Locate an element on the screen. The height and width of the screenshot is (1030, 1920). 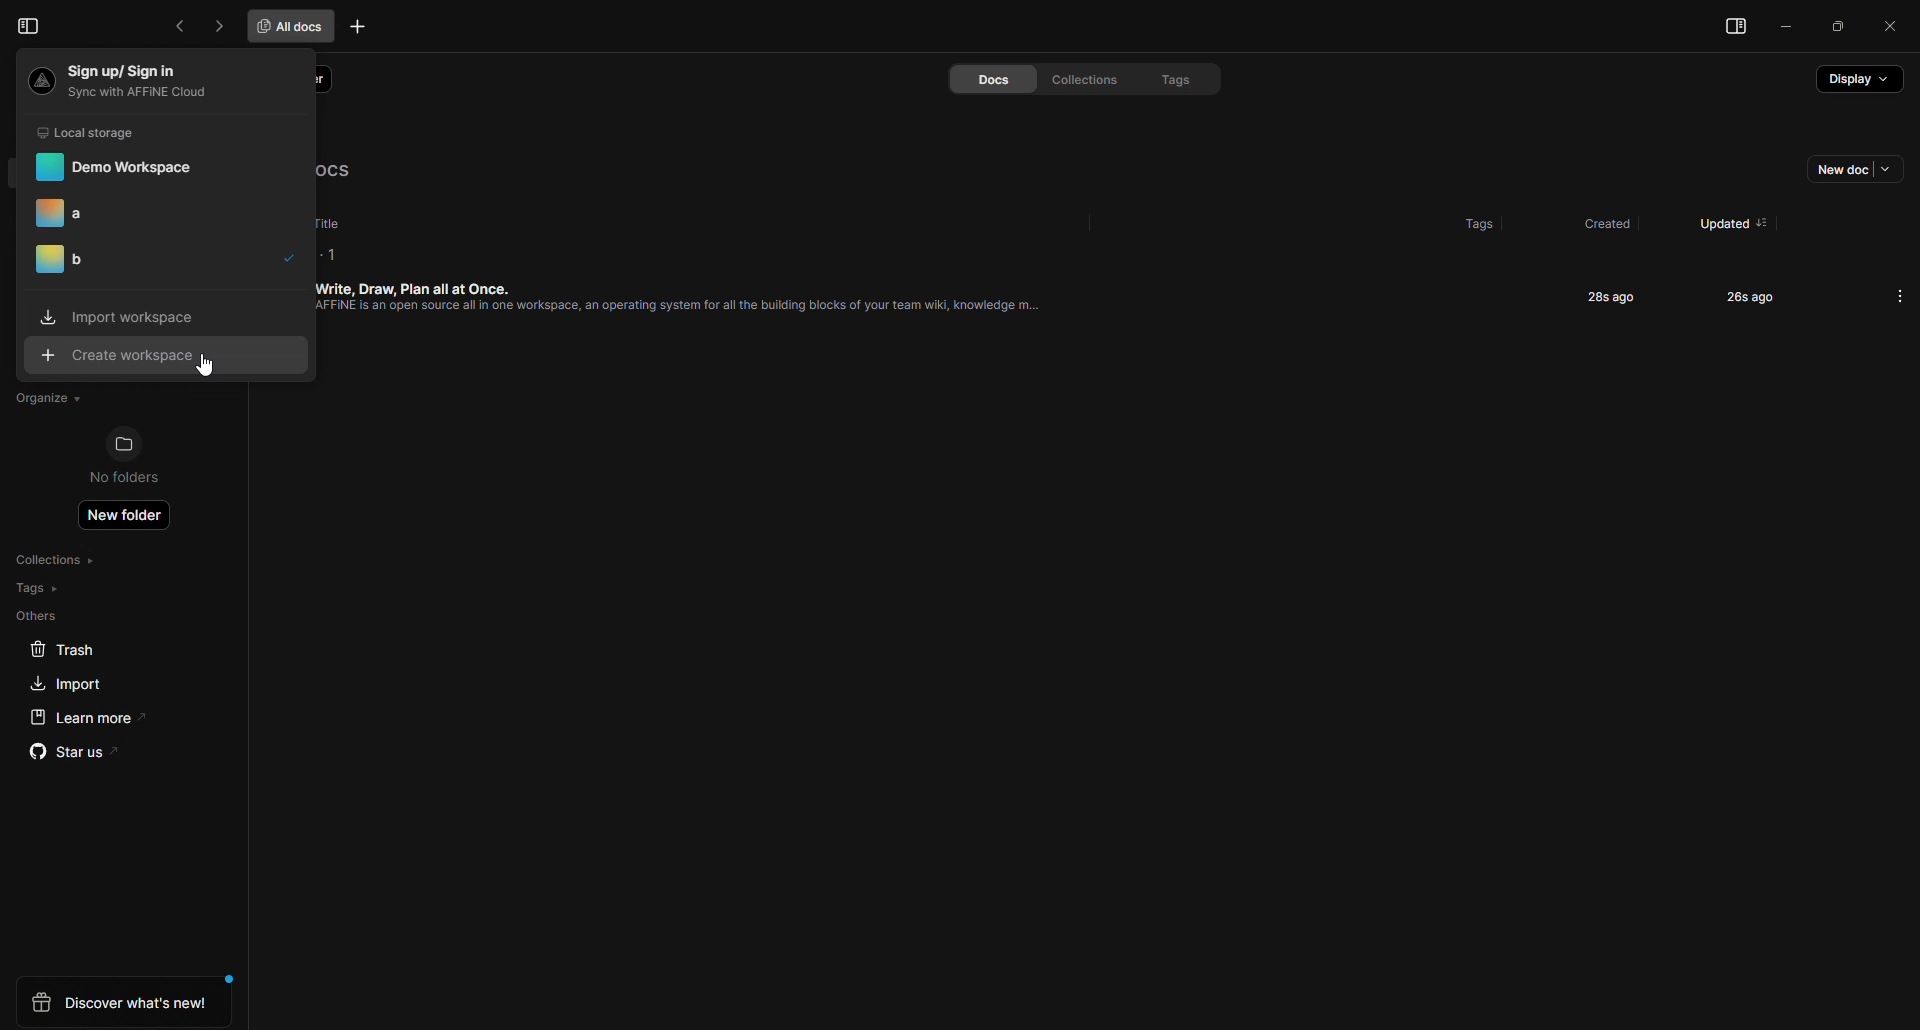
cursor is located at coordinates (211, 372).